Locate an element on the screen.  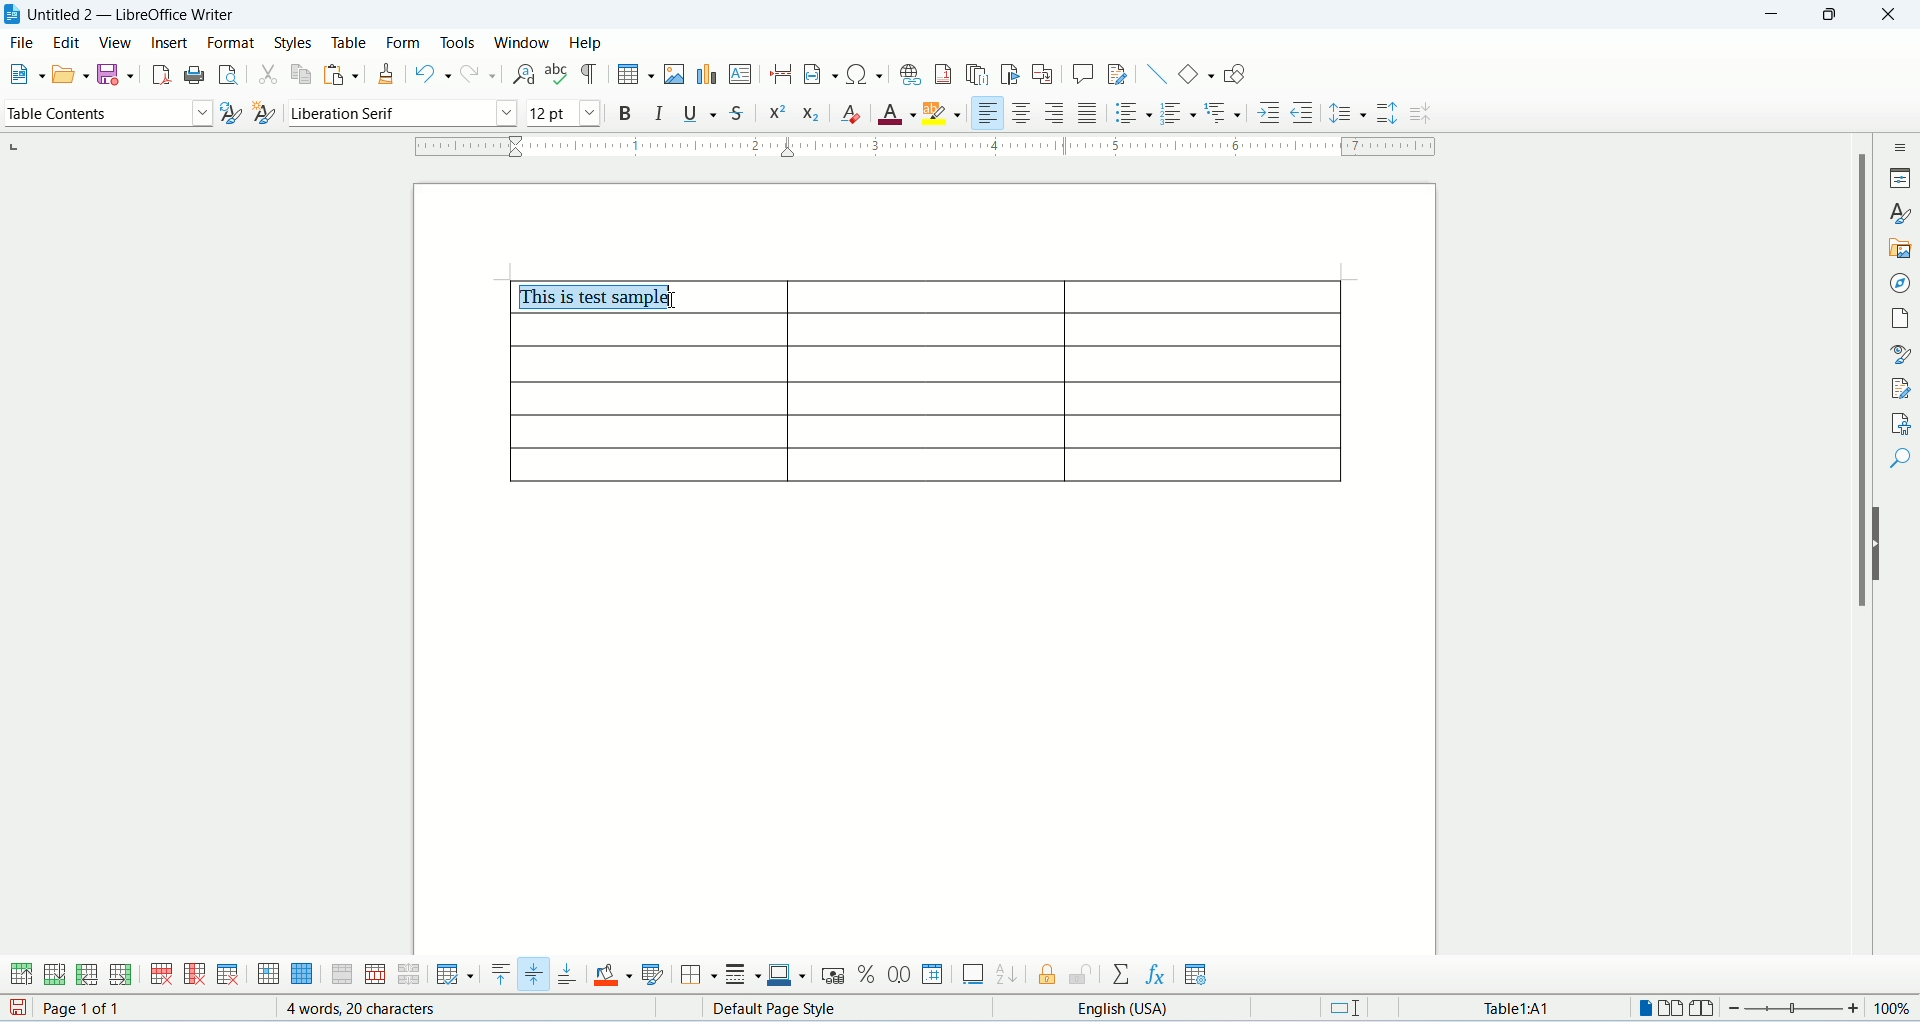
font color is located at coordinates (895, 111).